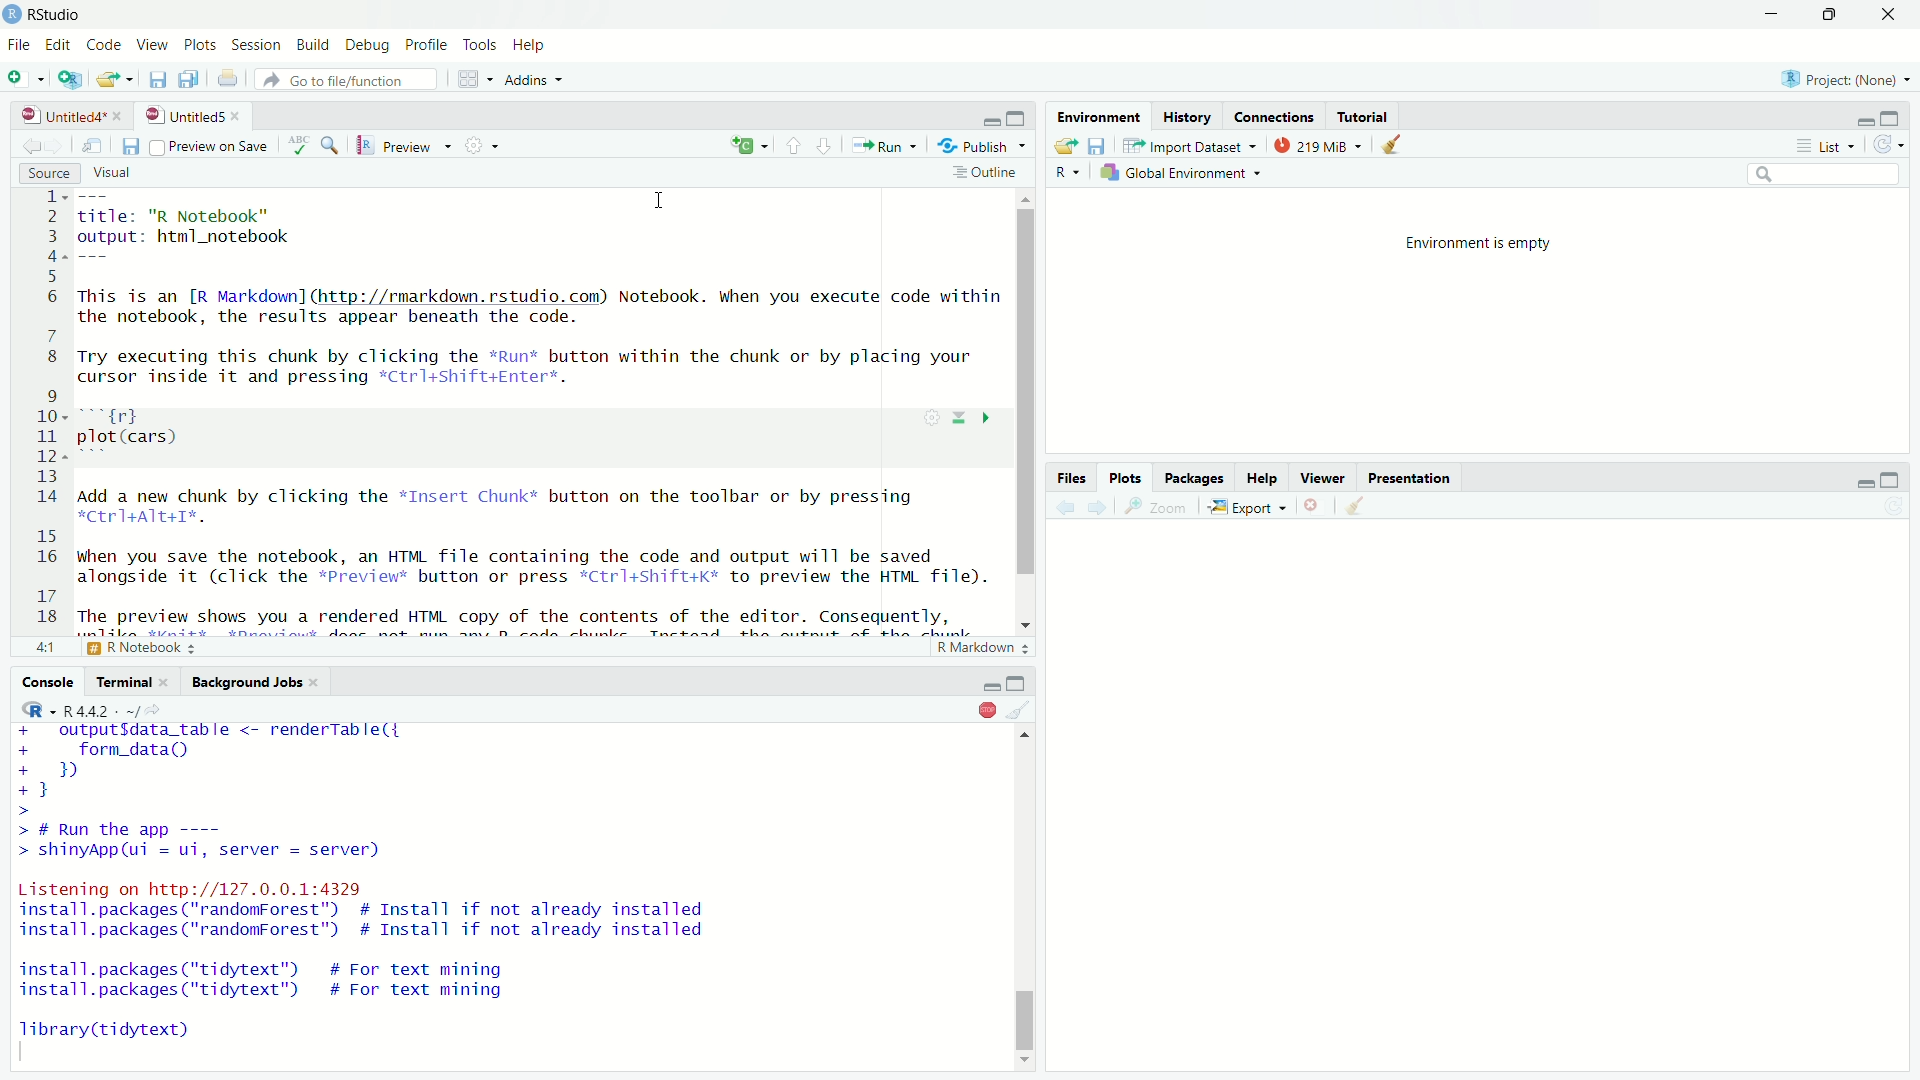 This screenshot has height=1080, width=1920. Describe the element at coordinates (50, 174) in the screenshot. I see `Source` at that location.